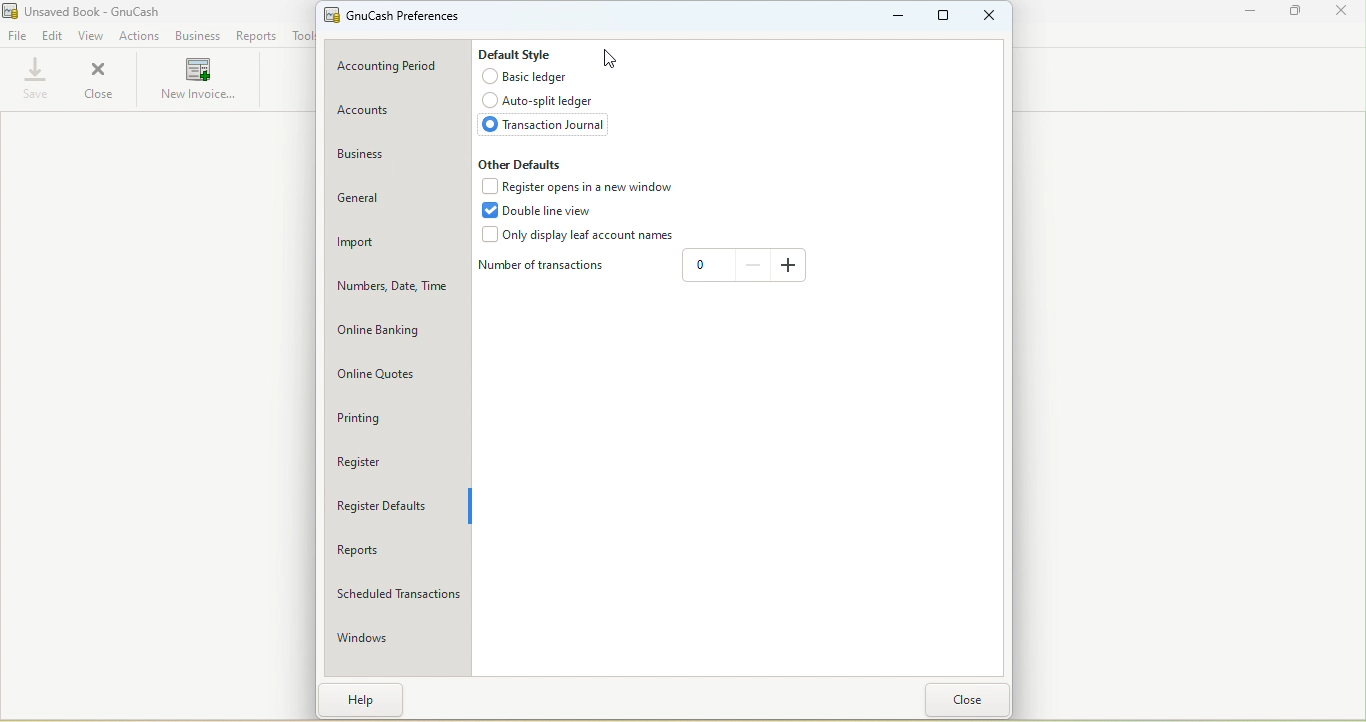  I want to click on Minimize, so click(1250, 14).